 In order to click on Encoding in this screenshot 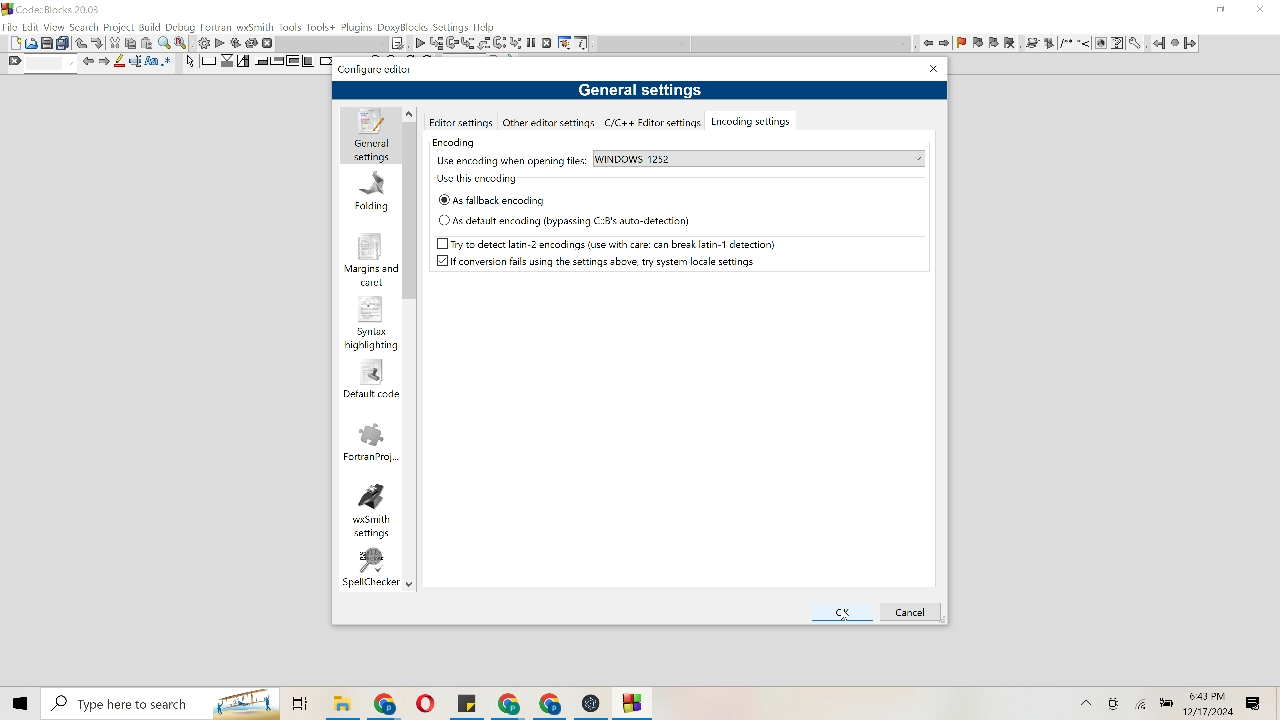, I will do `click(454, 141)`.